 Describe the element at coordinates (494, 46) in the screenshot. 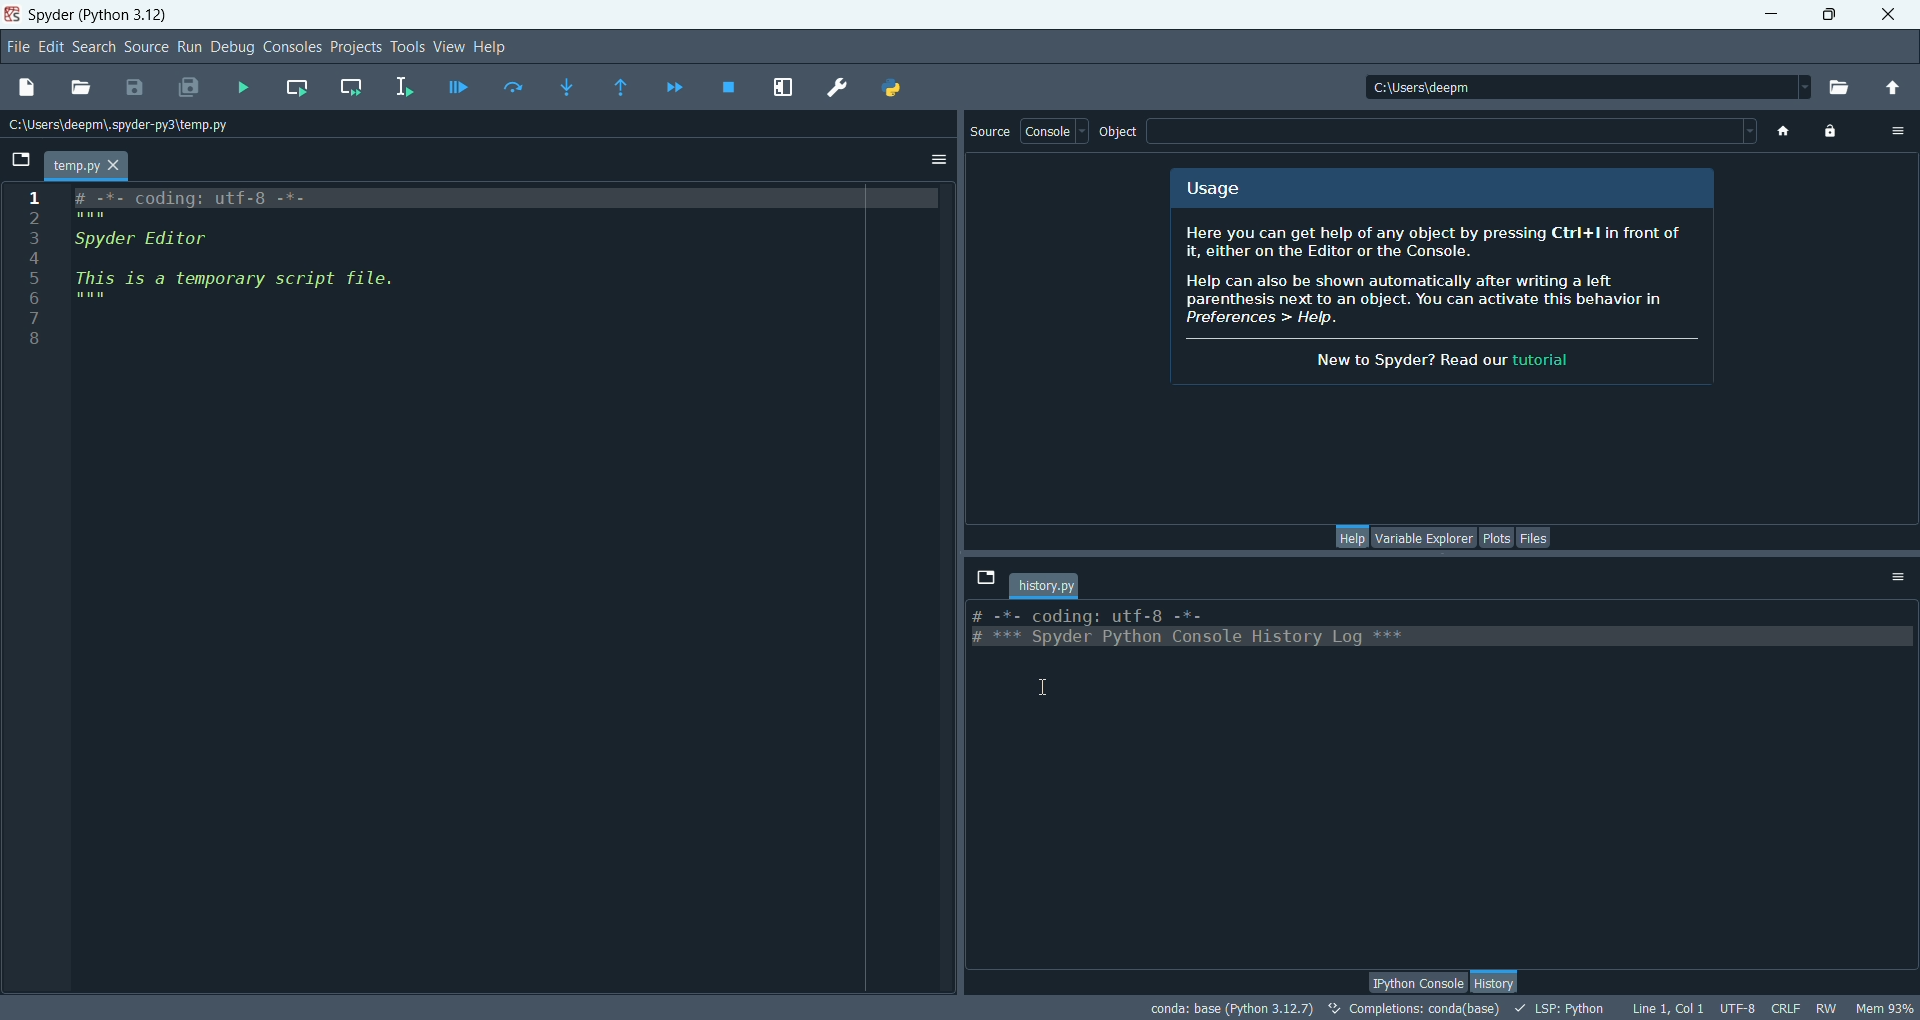

I see `help` at that location.